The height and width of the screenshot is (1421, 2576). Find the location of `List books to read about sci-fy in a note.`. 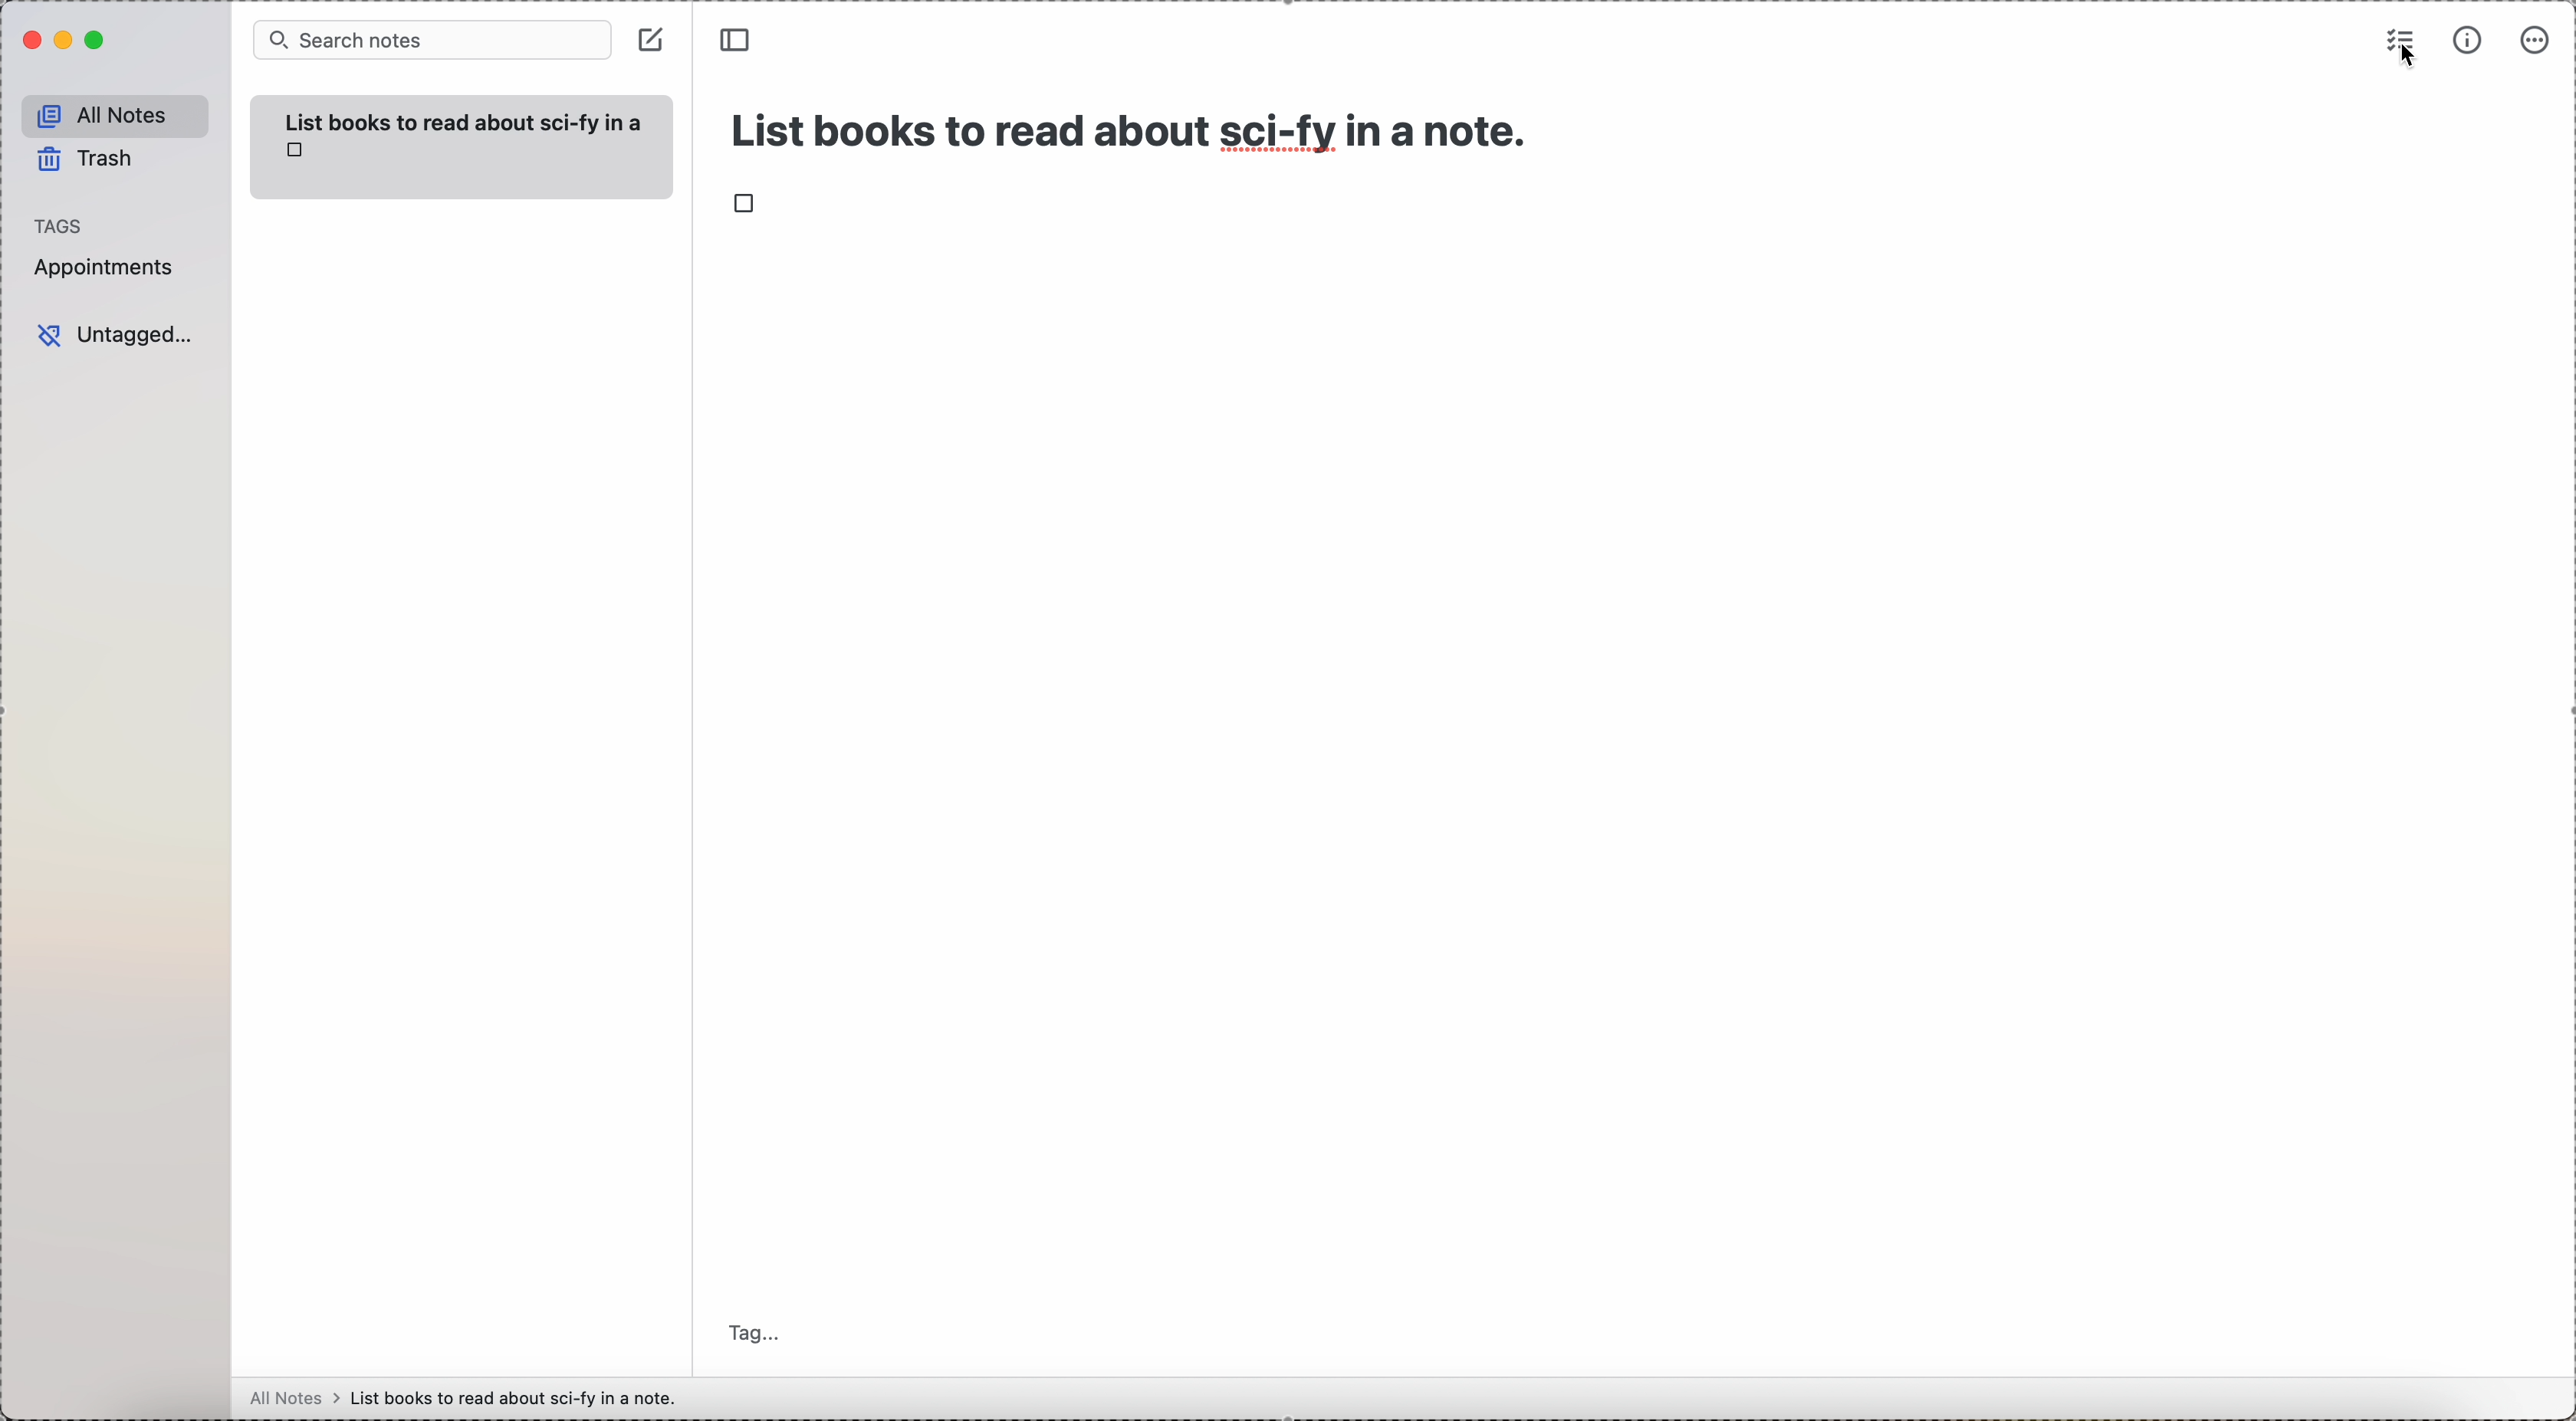

List books to read about sci-fy in a note. is located at coordinates (472, 117).